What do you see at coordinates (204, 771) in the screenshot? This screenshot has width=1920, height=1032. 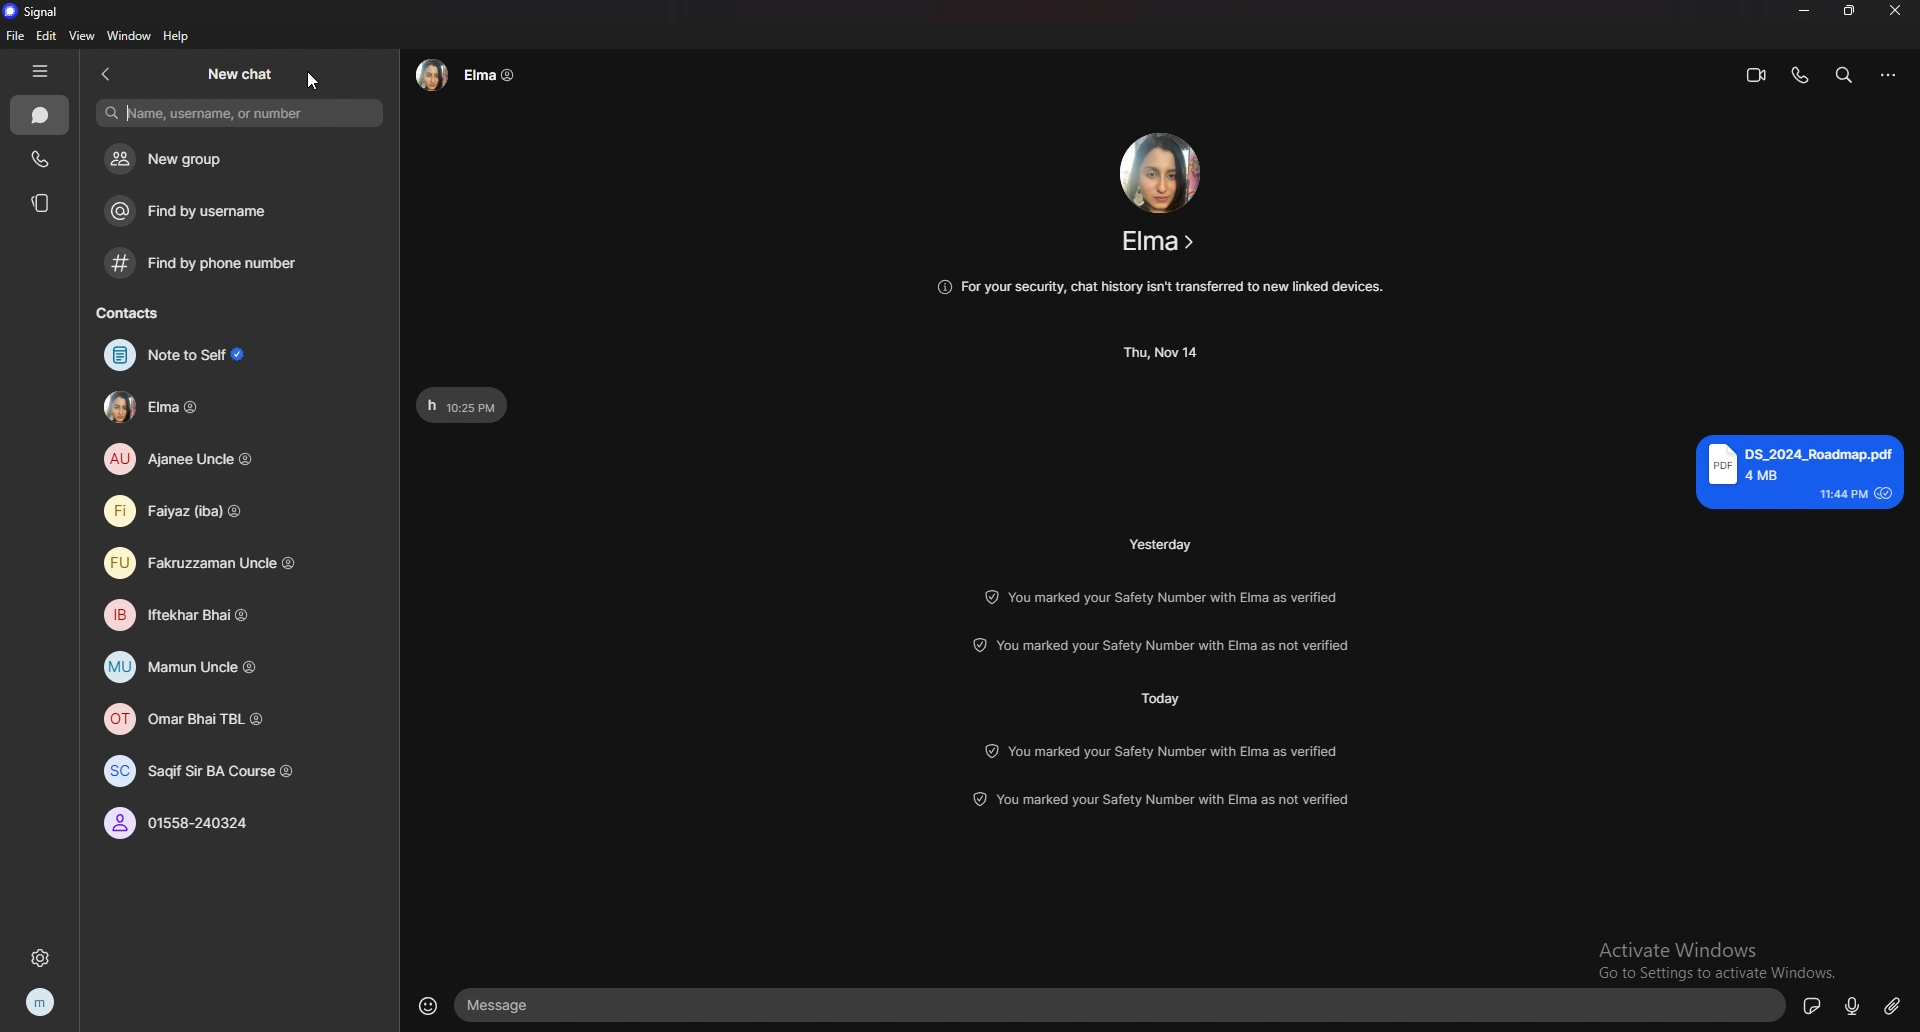 I see `contact` at bounding box center [204, 771].